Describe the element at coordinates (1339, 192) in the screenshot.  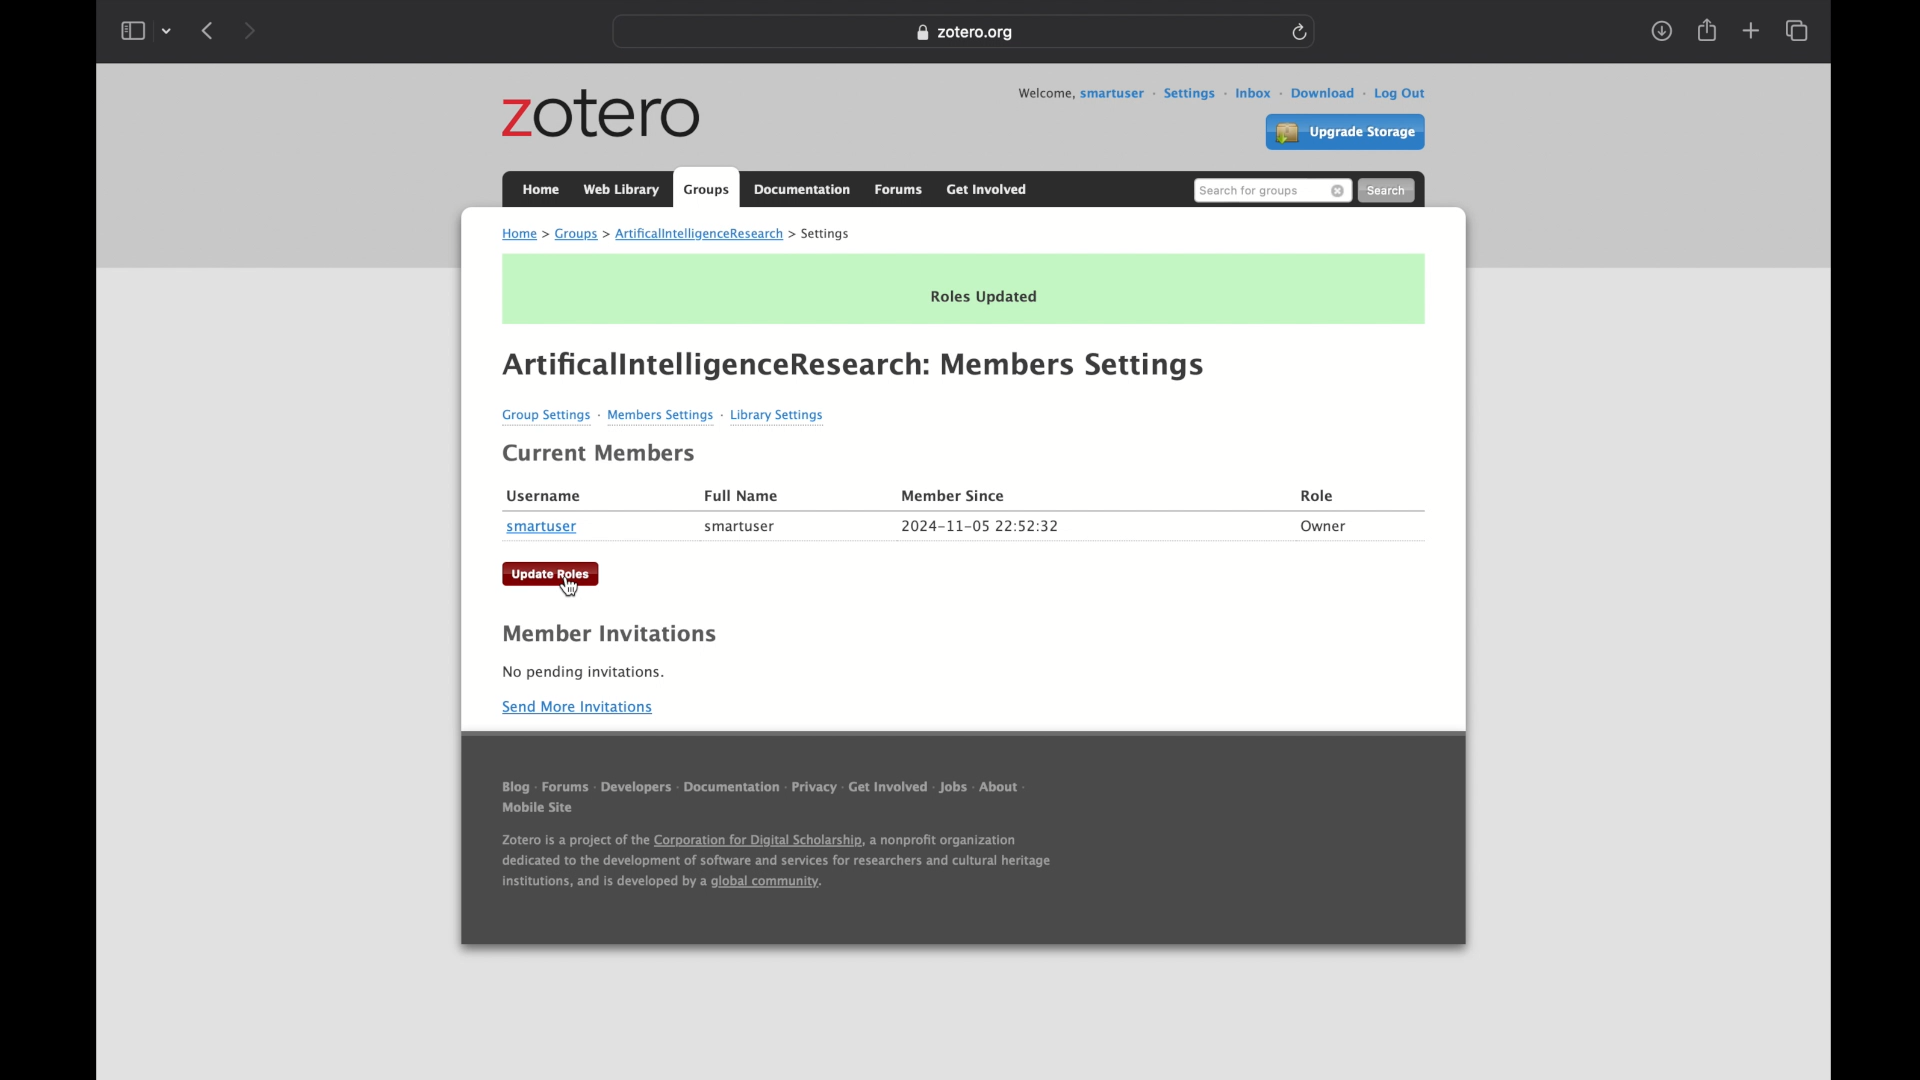
I see `remove` at that location.